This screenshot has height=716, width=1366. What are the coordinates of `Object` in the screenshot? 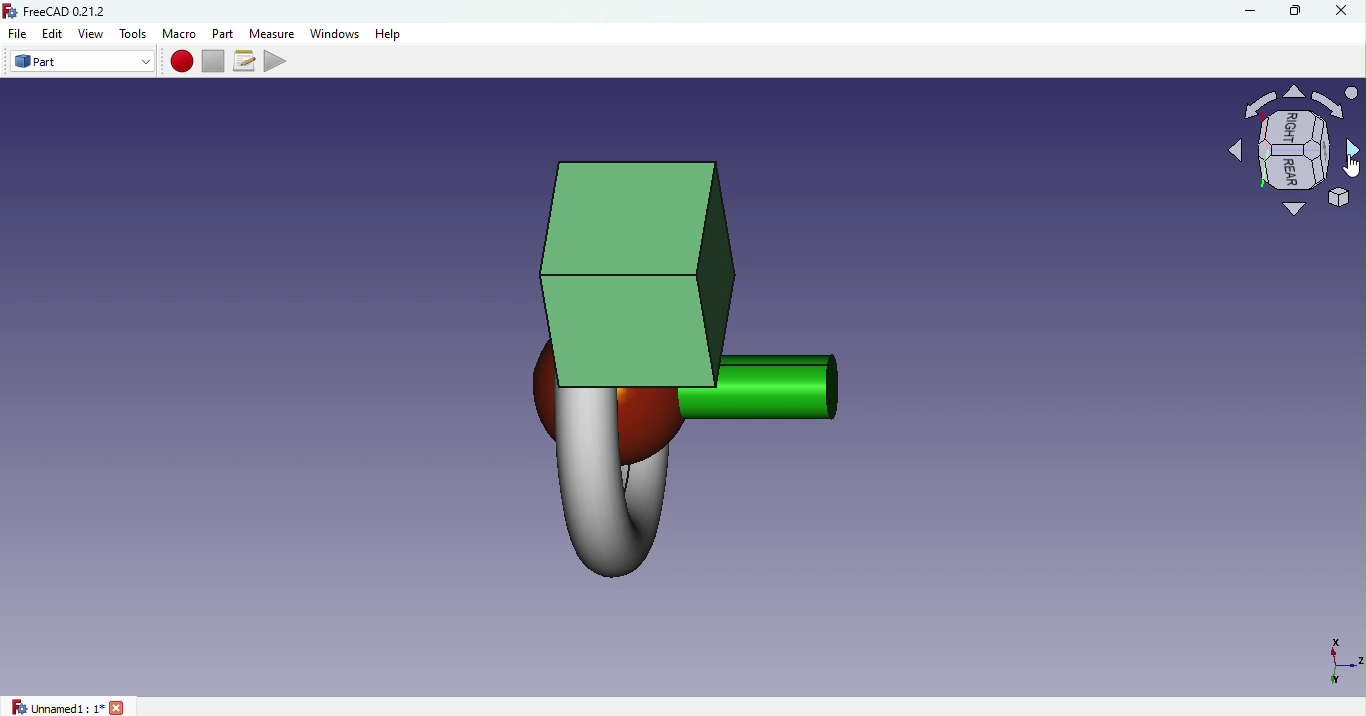 It's located at (699, 360).